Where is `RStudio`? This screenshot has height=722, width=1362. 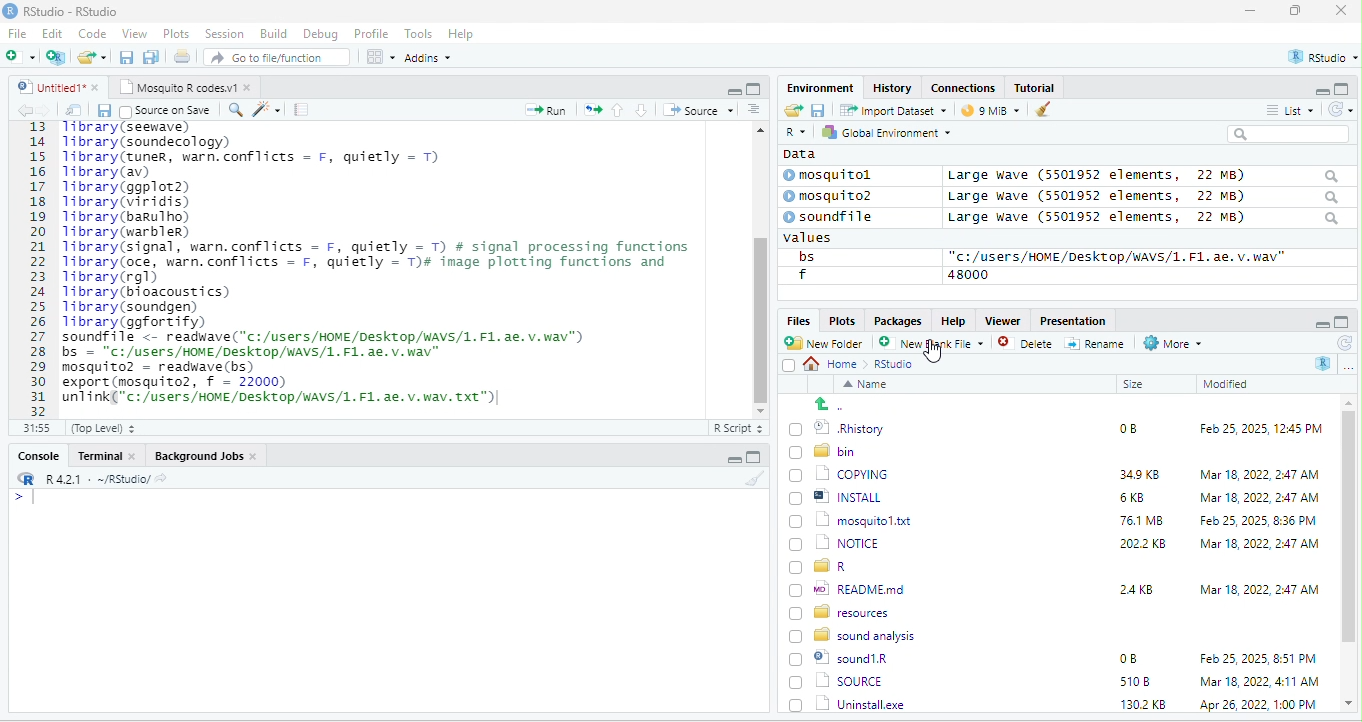 RStudio is located at coordinates (64, 10).